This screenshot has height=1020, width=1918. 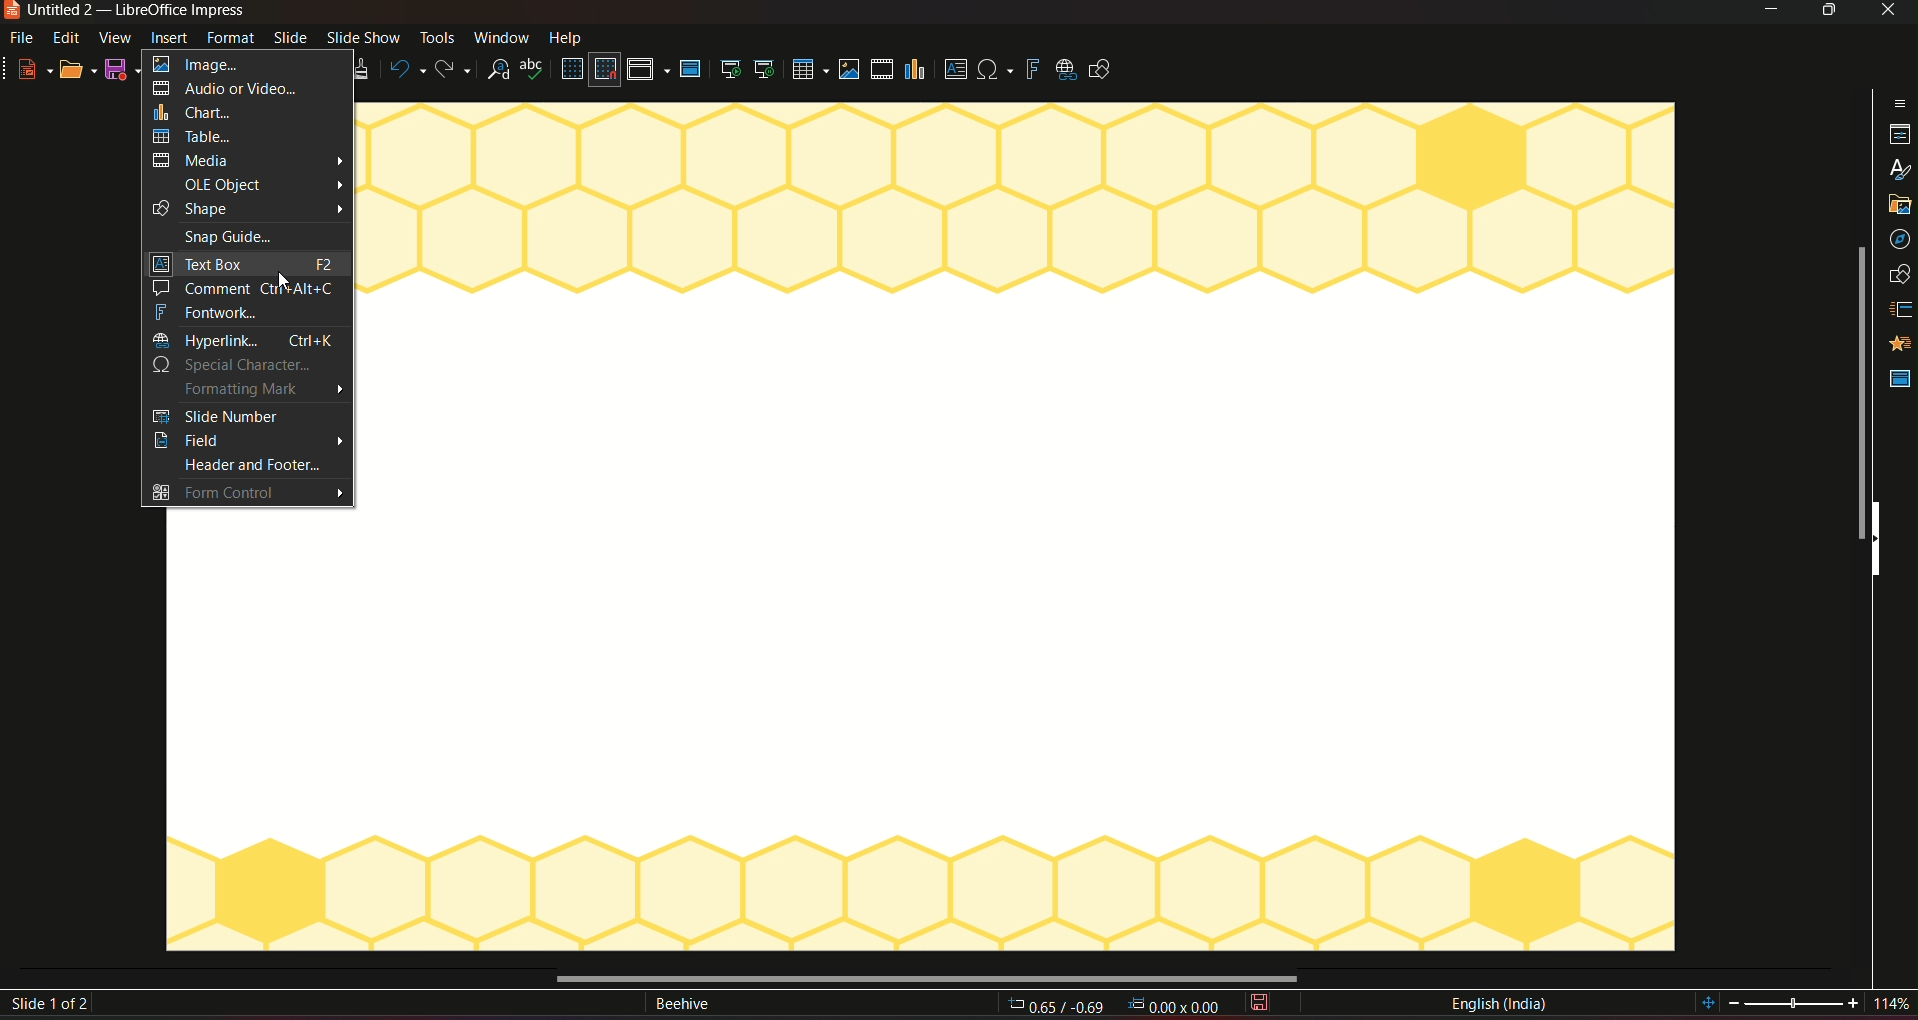 What do you see at coordinates (25, 39) in the screenshot?
I see `file` at bounding box center [25, 39].